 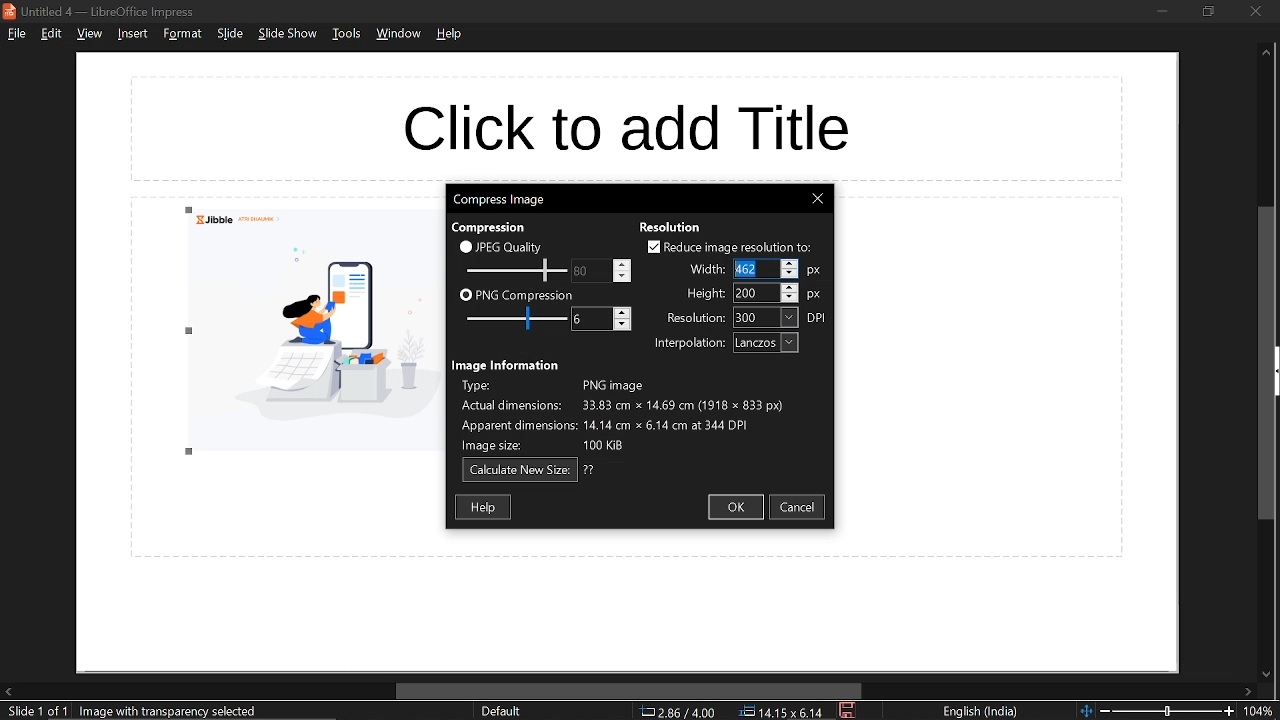 I want to click on decrease width, so click(x=790, y=274).